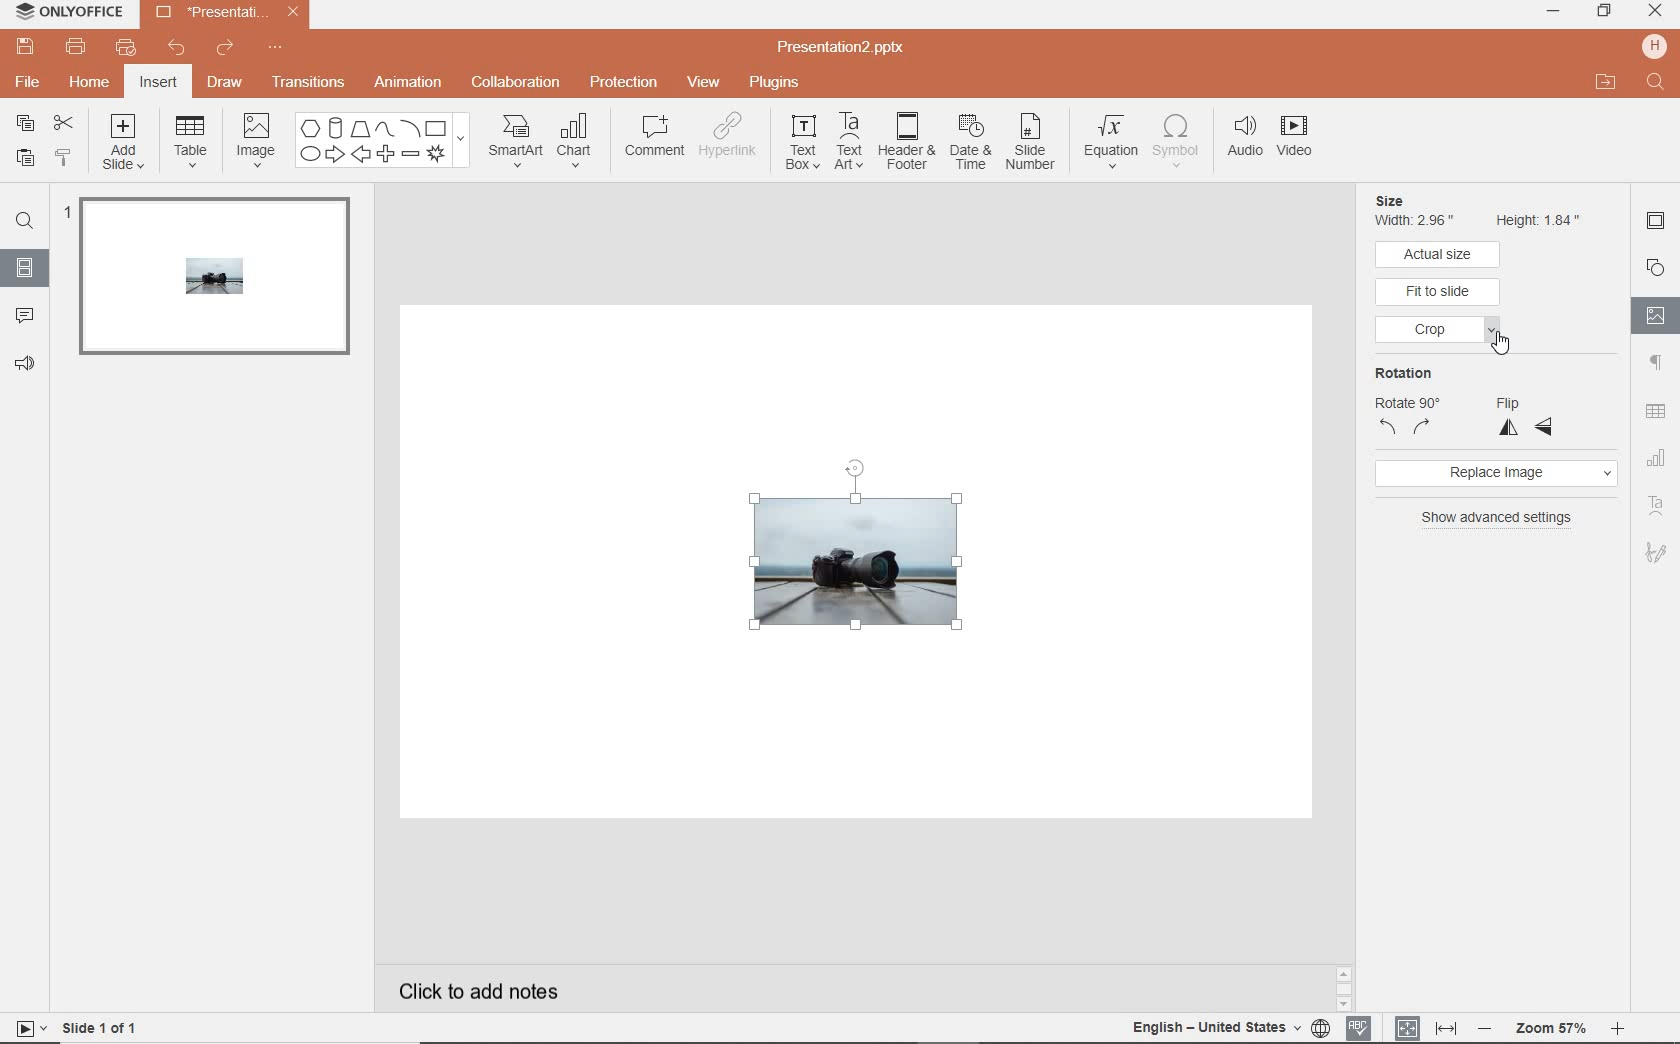  I want to click on flip, so click(1525, 413).